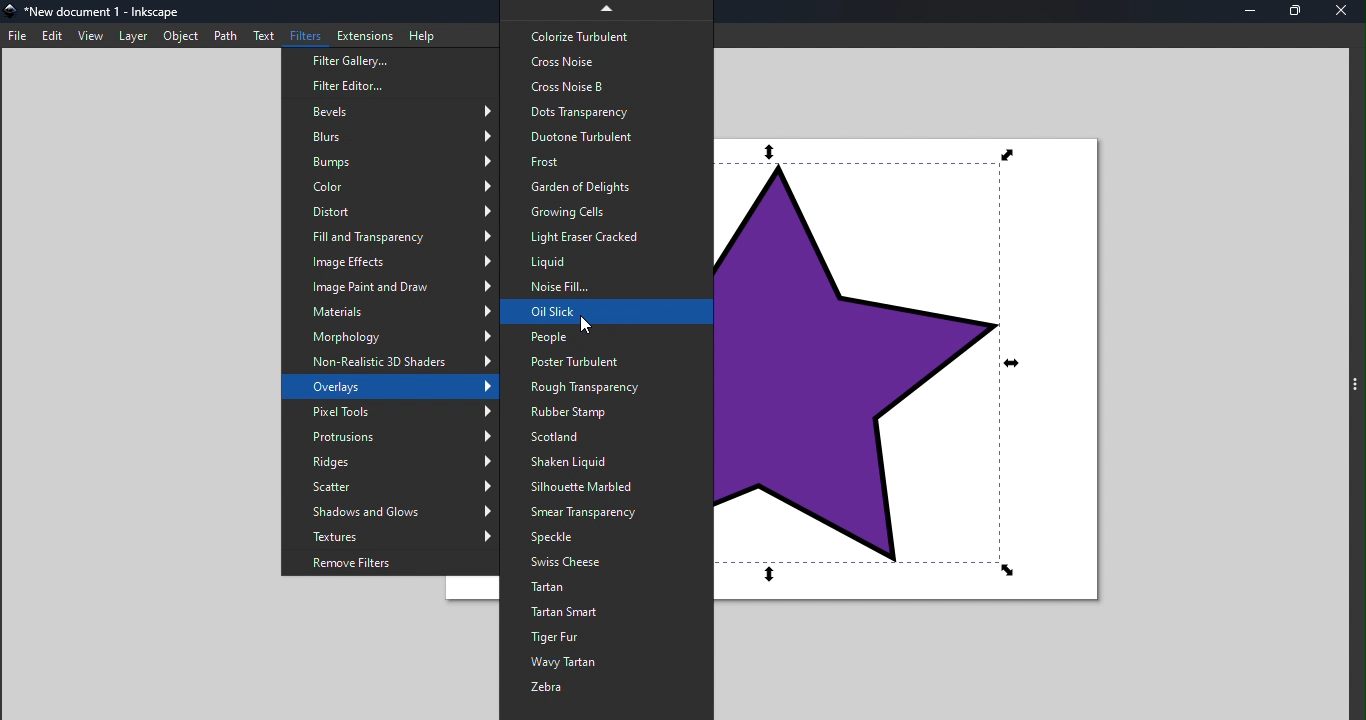 This screenshot has width=1366, height=720. Describe the element at coordinates (362, 35) in the screenshot. I see `Extensions` at that location.